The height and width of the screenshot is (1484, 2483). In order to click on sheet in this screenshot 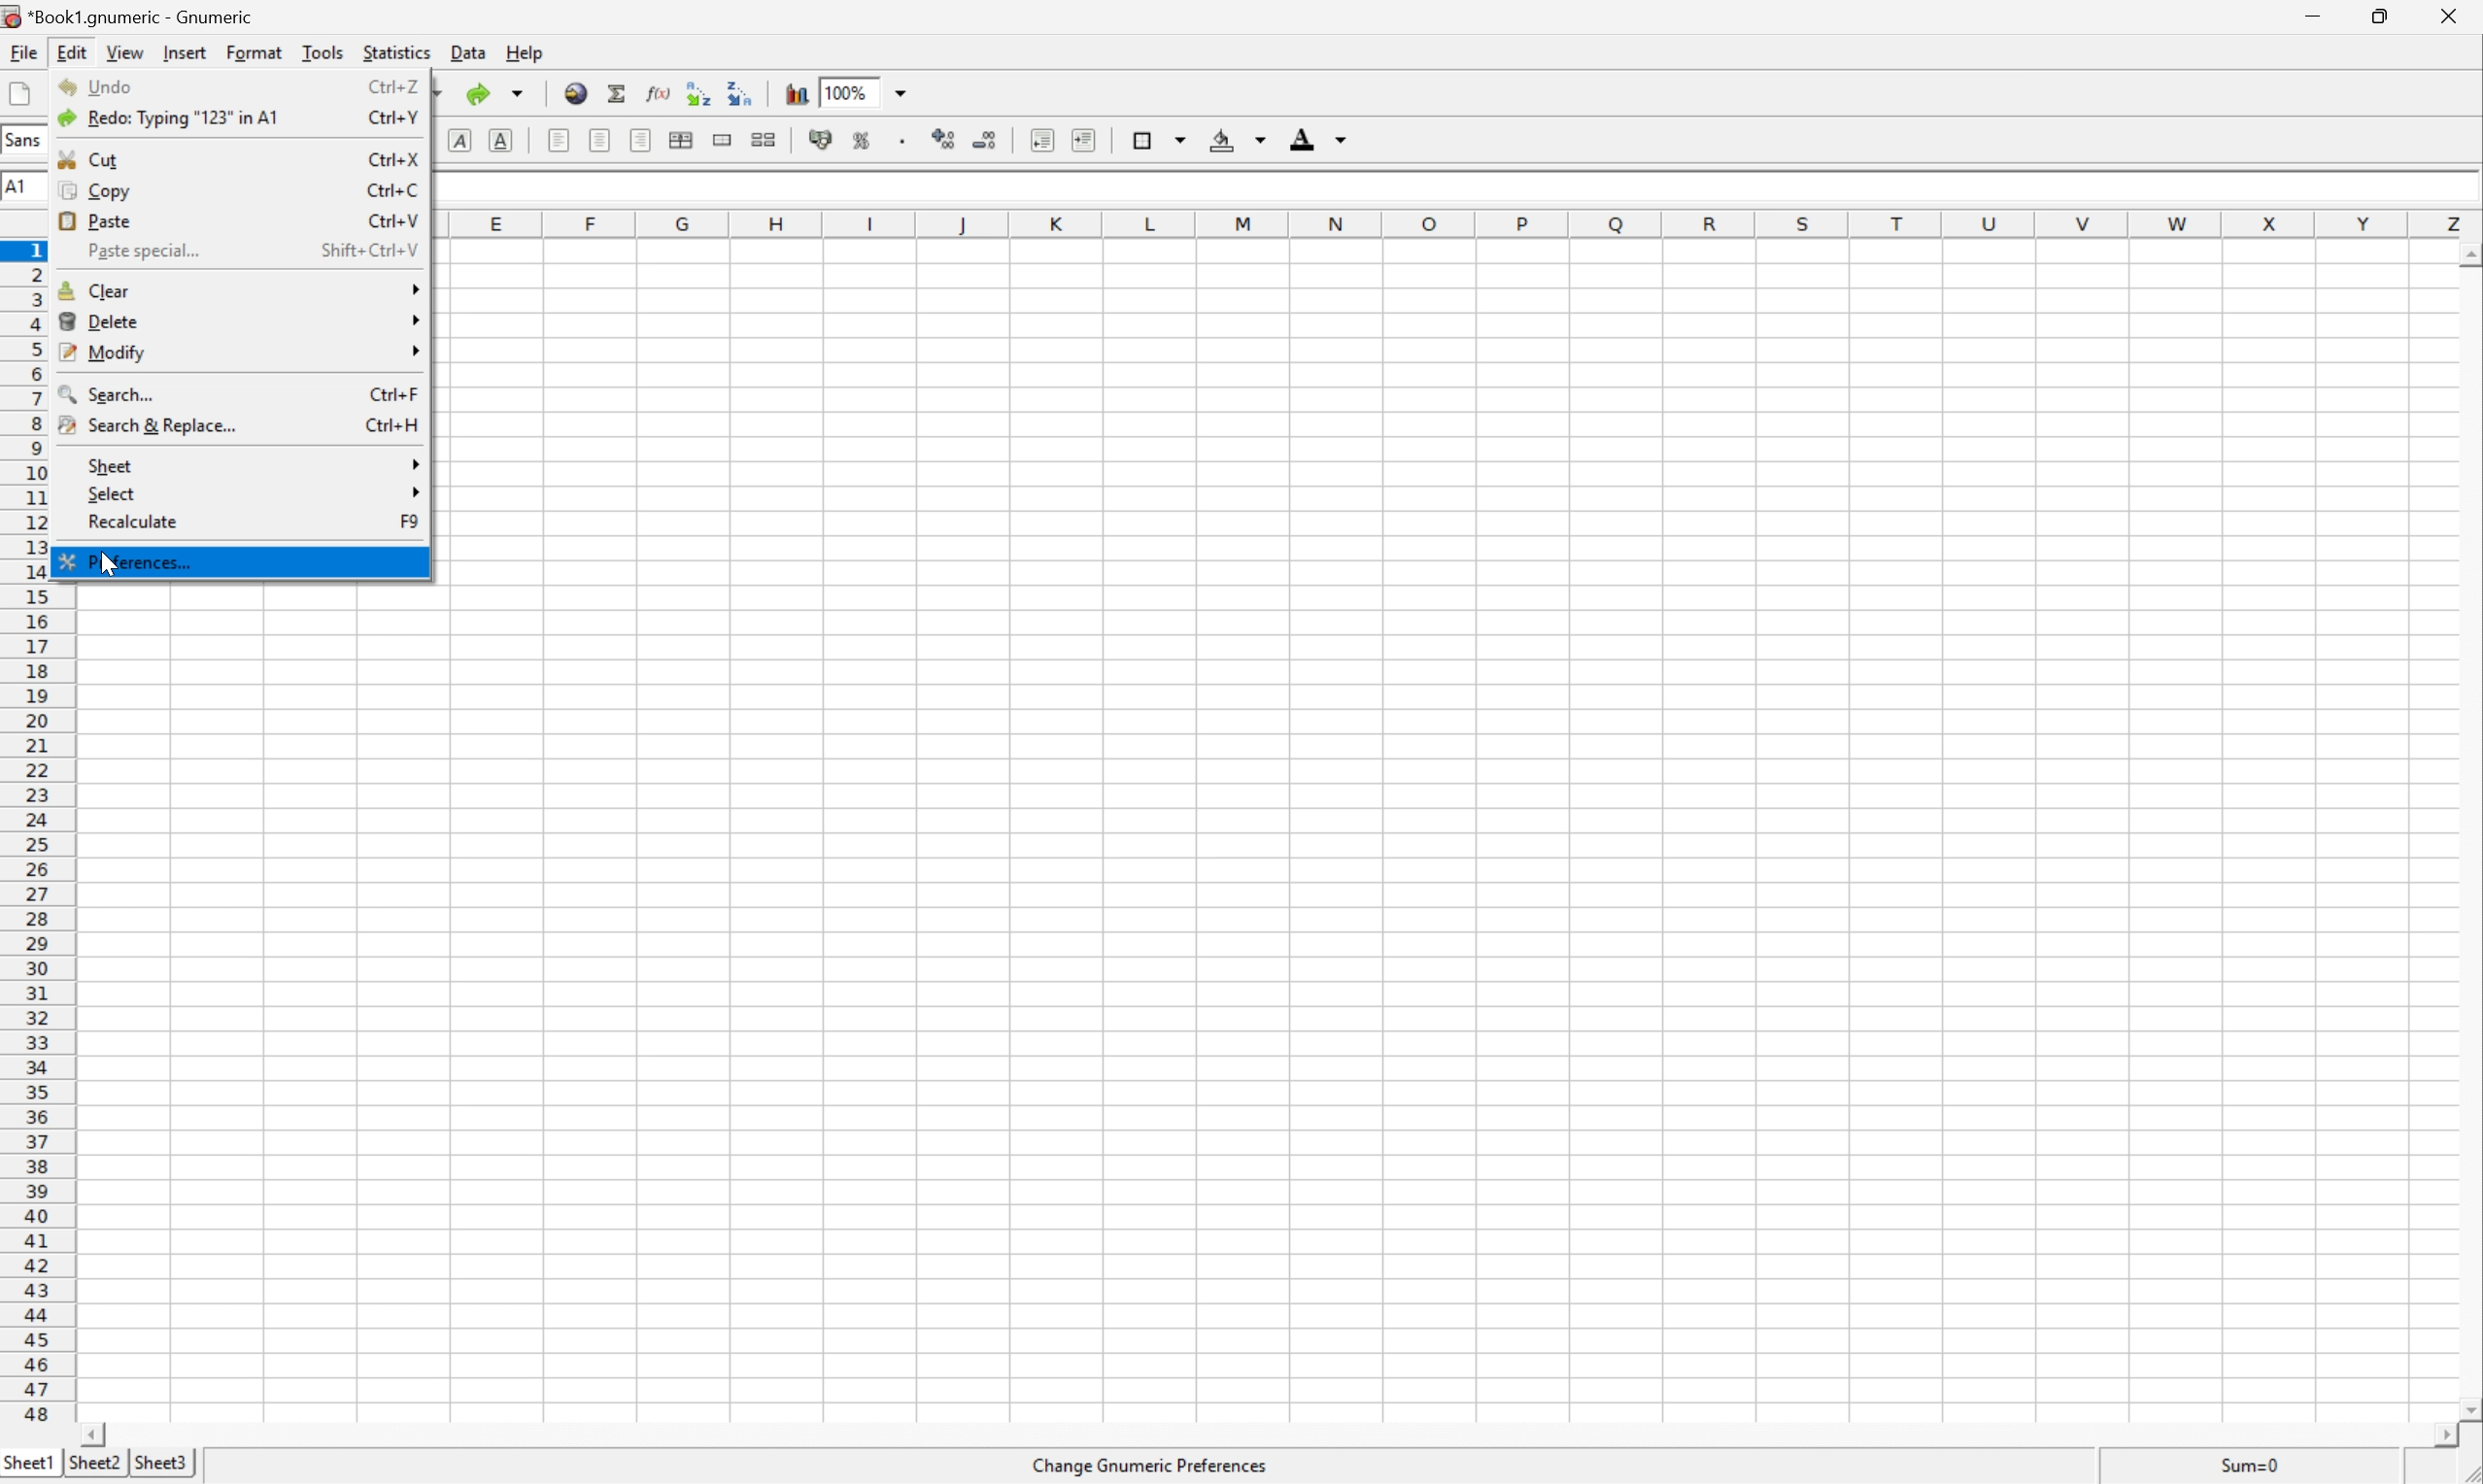, I will do `click(253, 466)`.